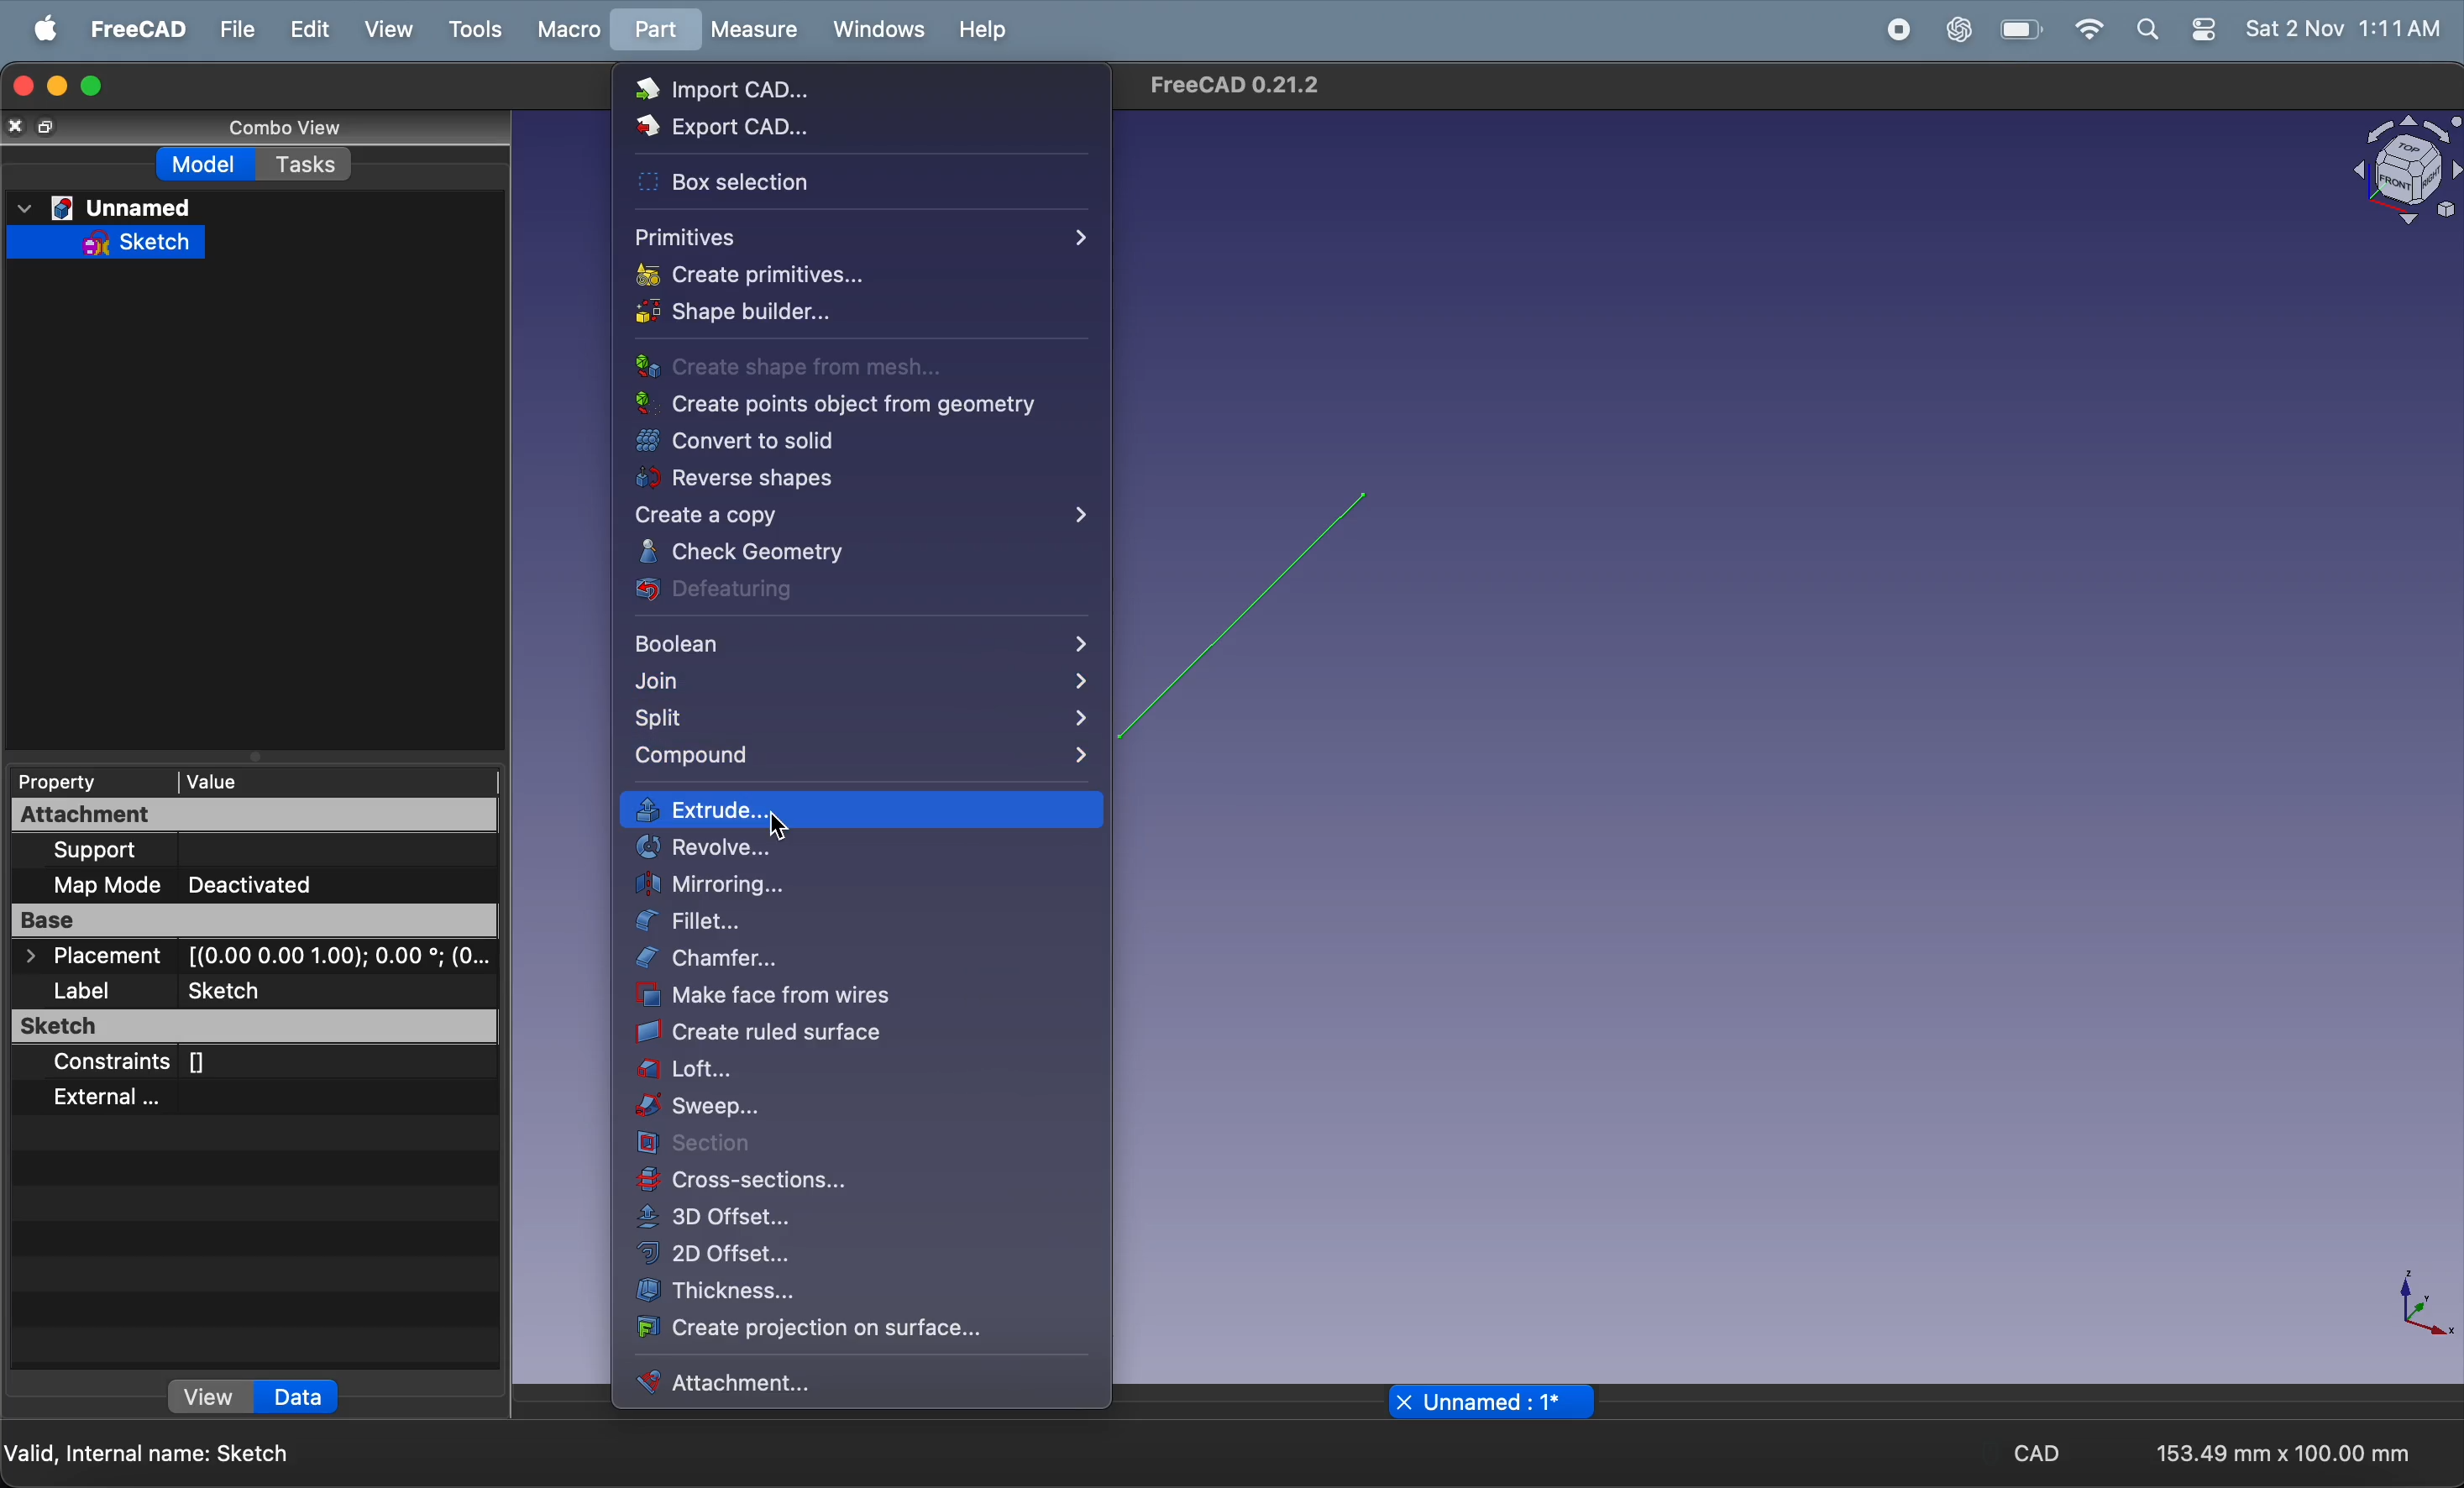 The width and height of the screenshot is (2464, 1488). I want to click on map mode, so click(97, 886).